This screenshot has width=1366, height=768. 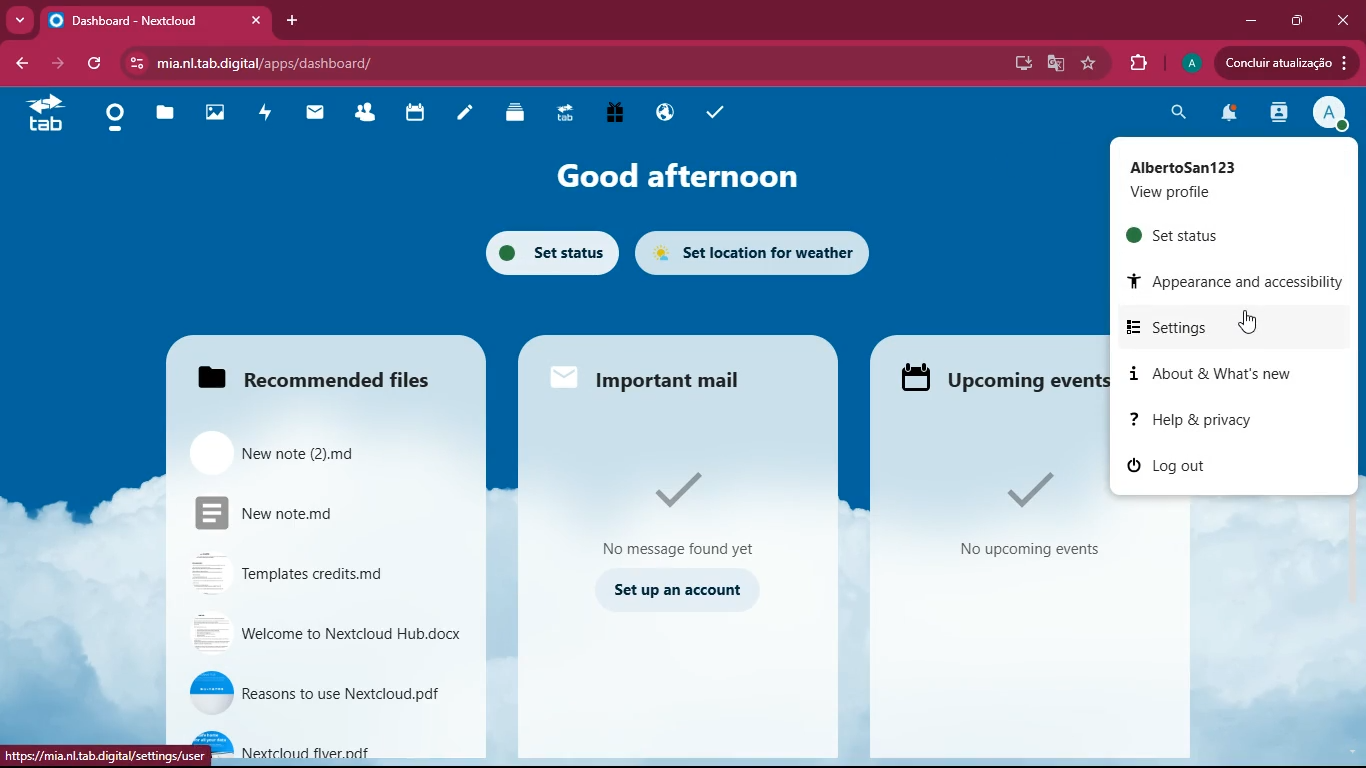 What do you see at coordinates (82, 756) in the screenshot?
I see `link` at bounding box center [82, 756].